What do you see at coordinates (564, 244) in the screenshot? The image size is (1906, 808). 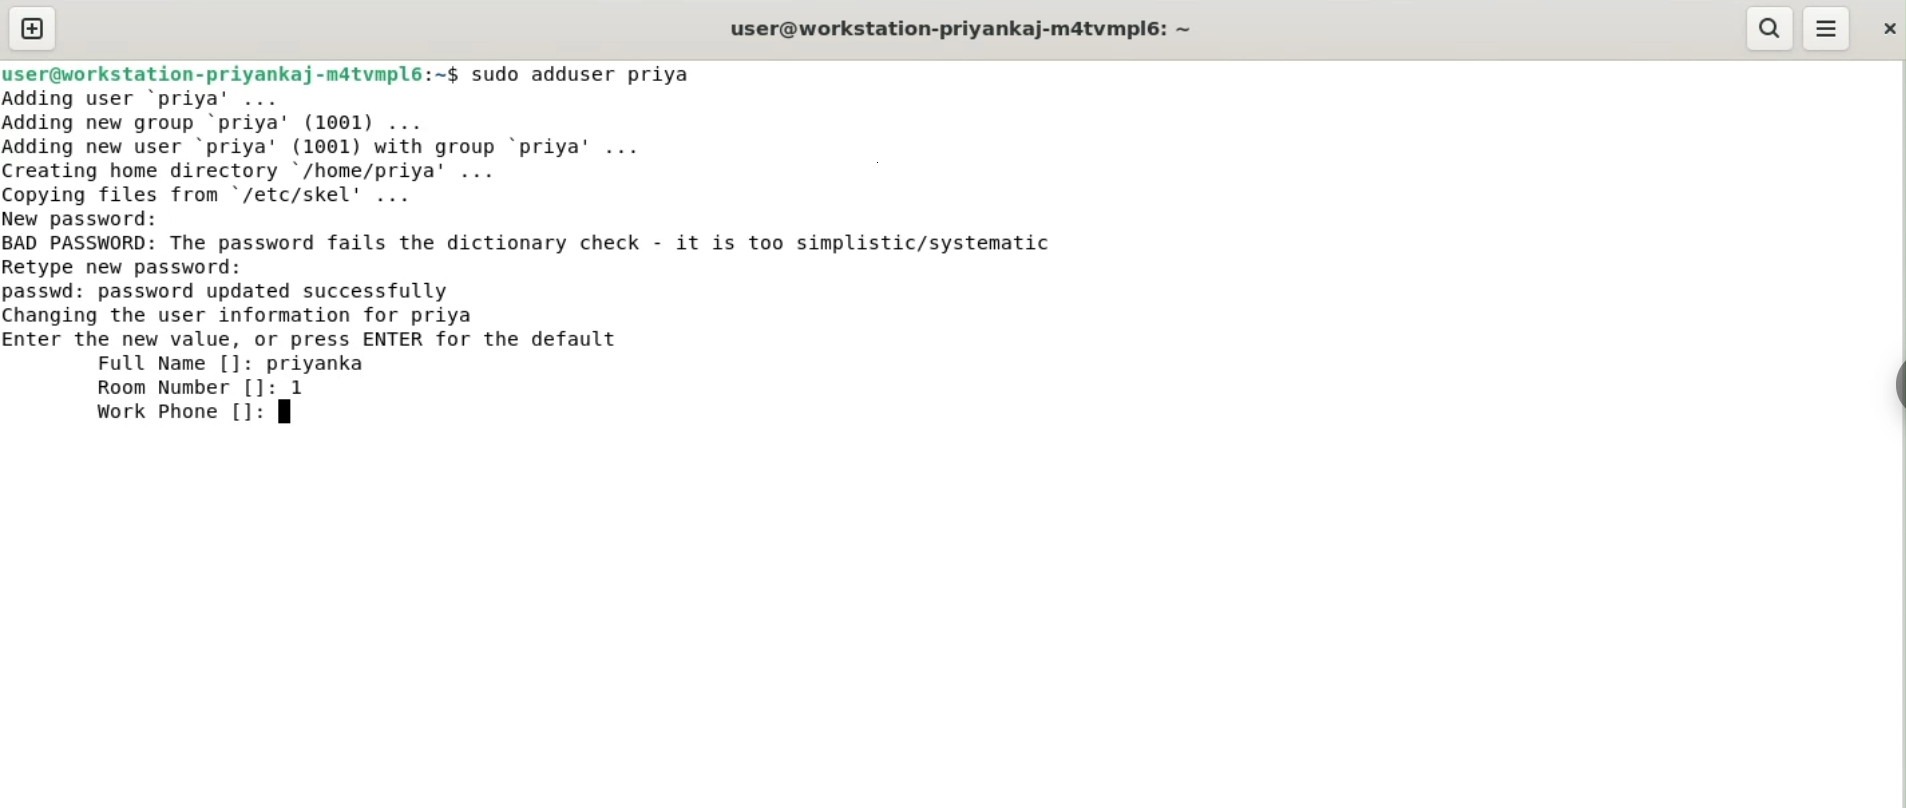 I see `BAD PASSWORD: The password fails the dictionary check. it is too simplistic/systematic` at bounding box center [564, 244].